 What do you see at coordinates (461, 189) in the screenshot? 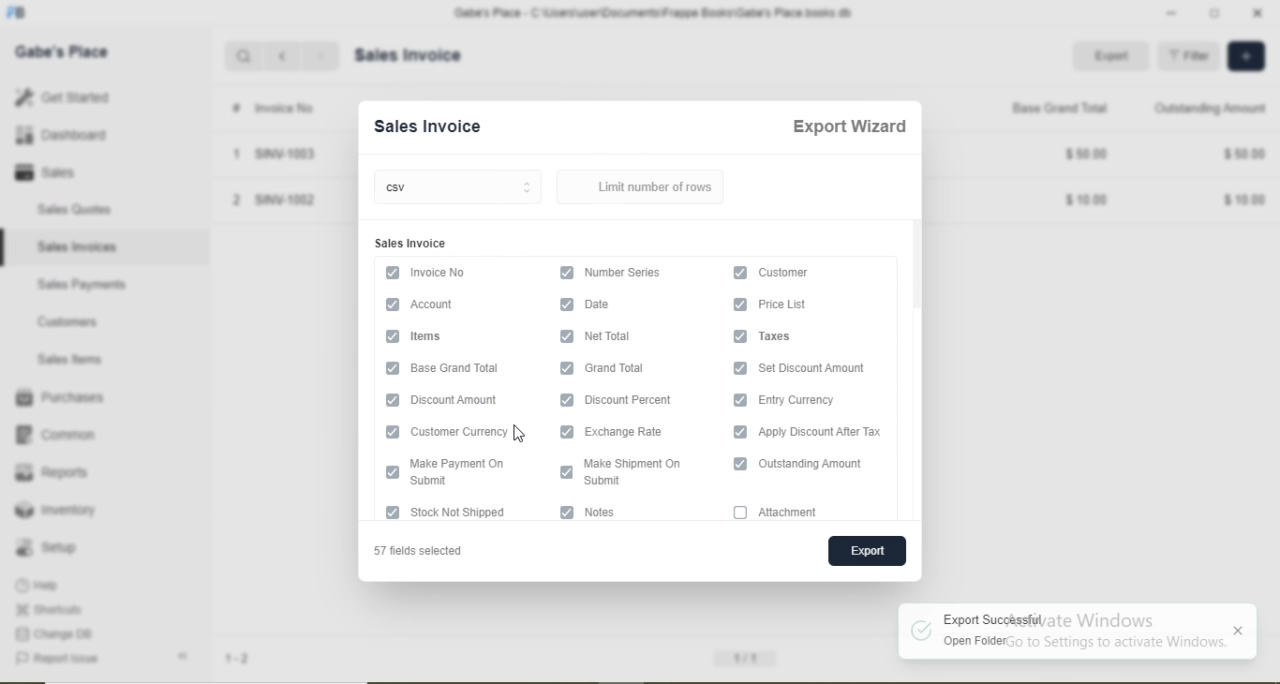
I see `csv` at bounding box center [461, 189].